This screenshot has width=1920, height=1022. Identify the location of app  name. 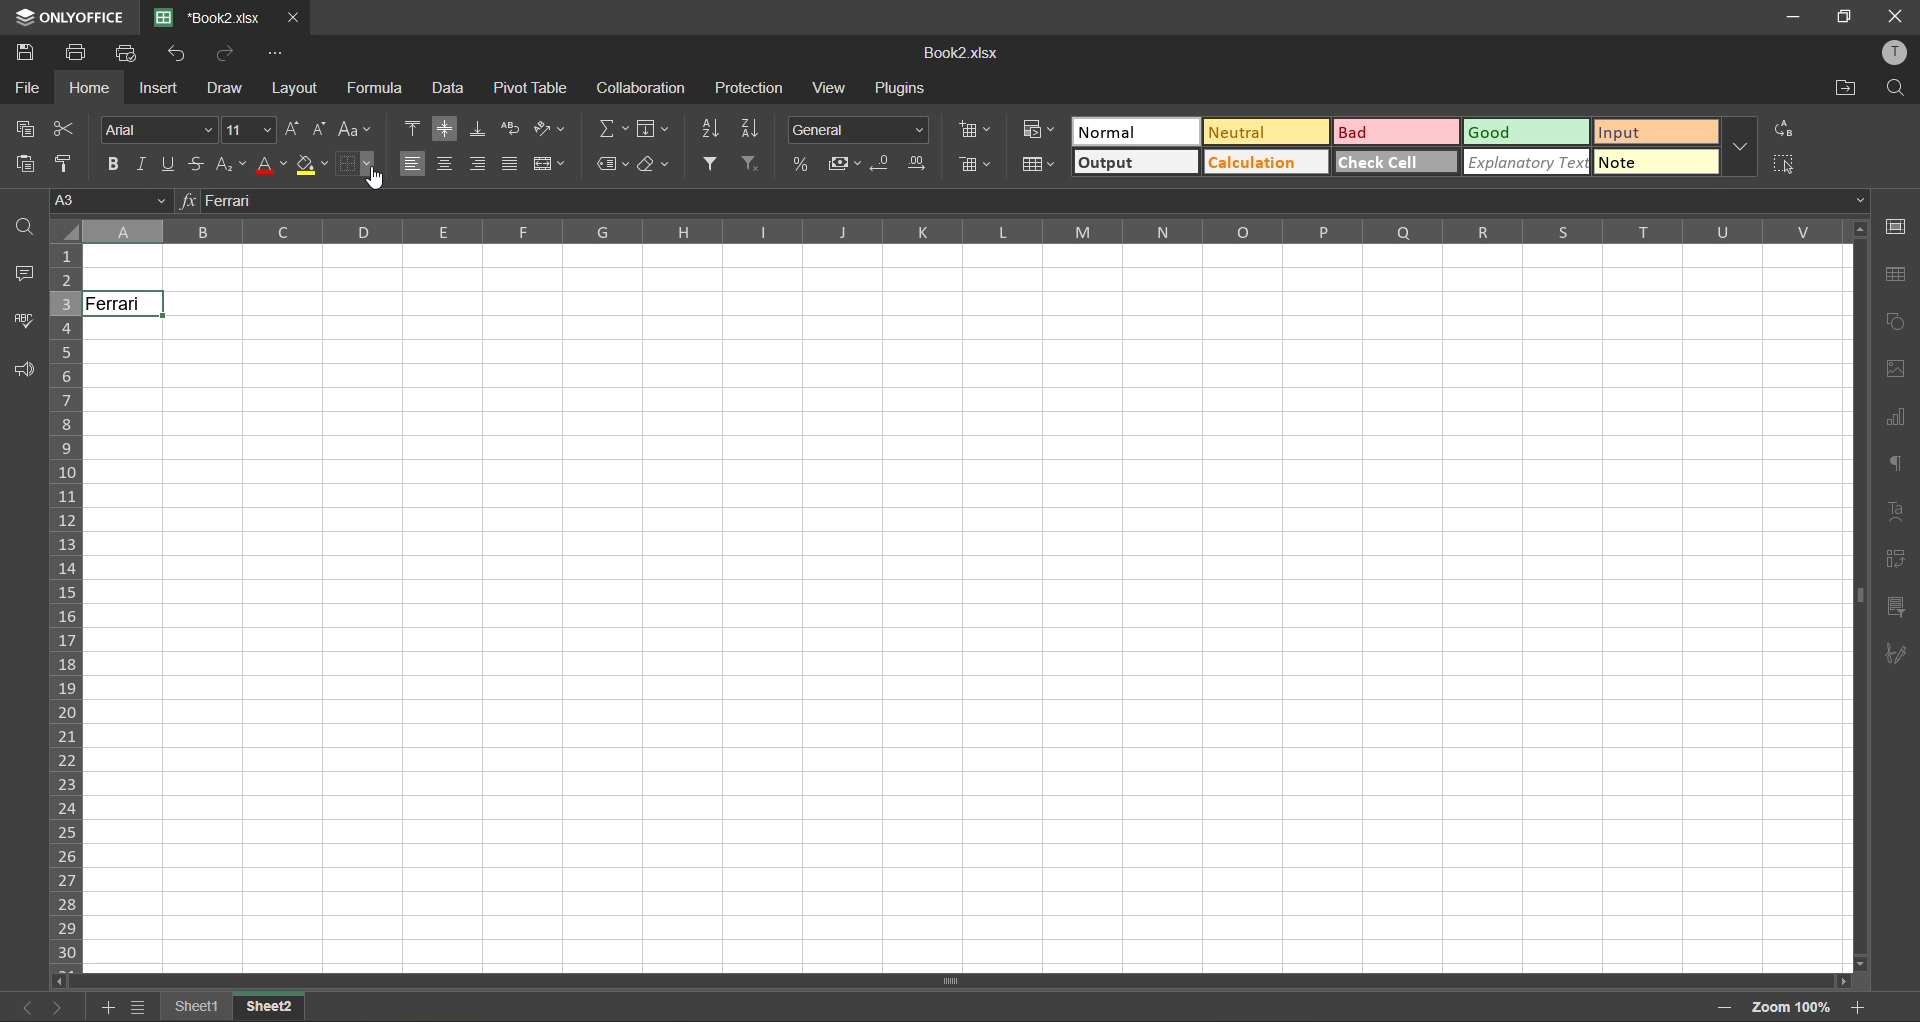
(64, 15).